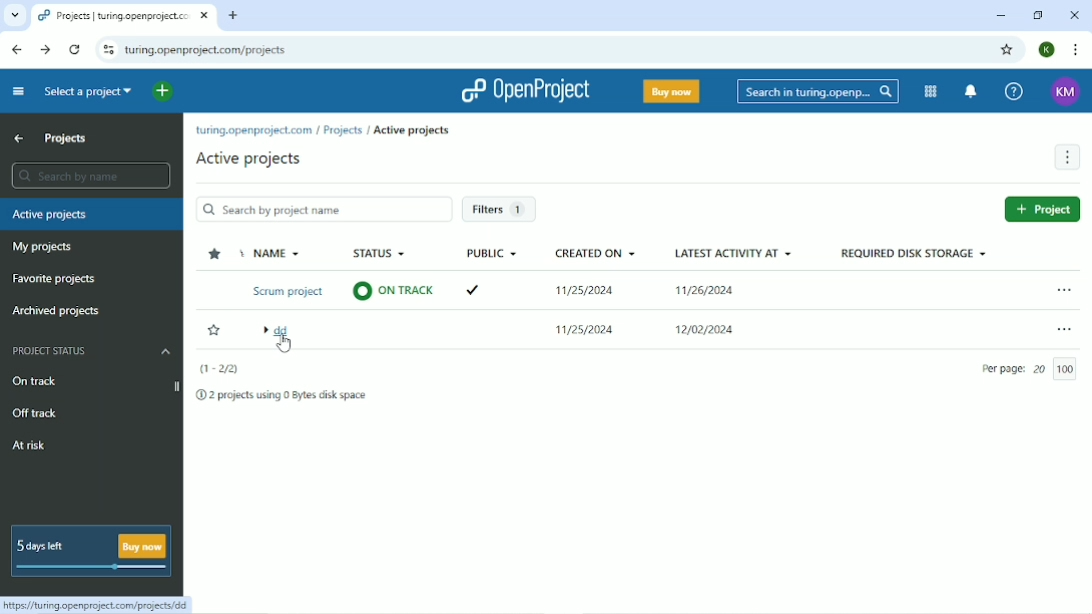  I want to click on At risk, so click(31, 447).